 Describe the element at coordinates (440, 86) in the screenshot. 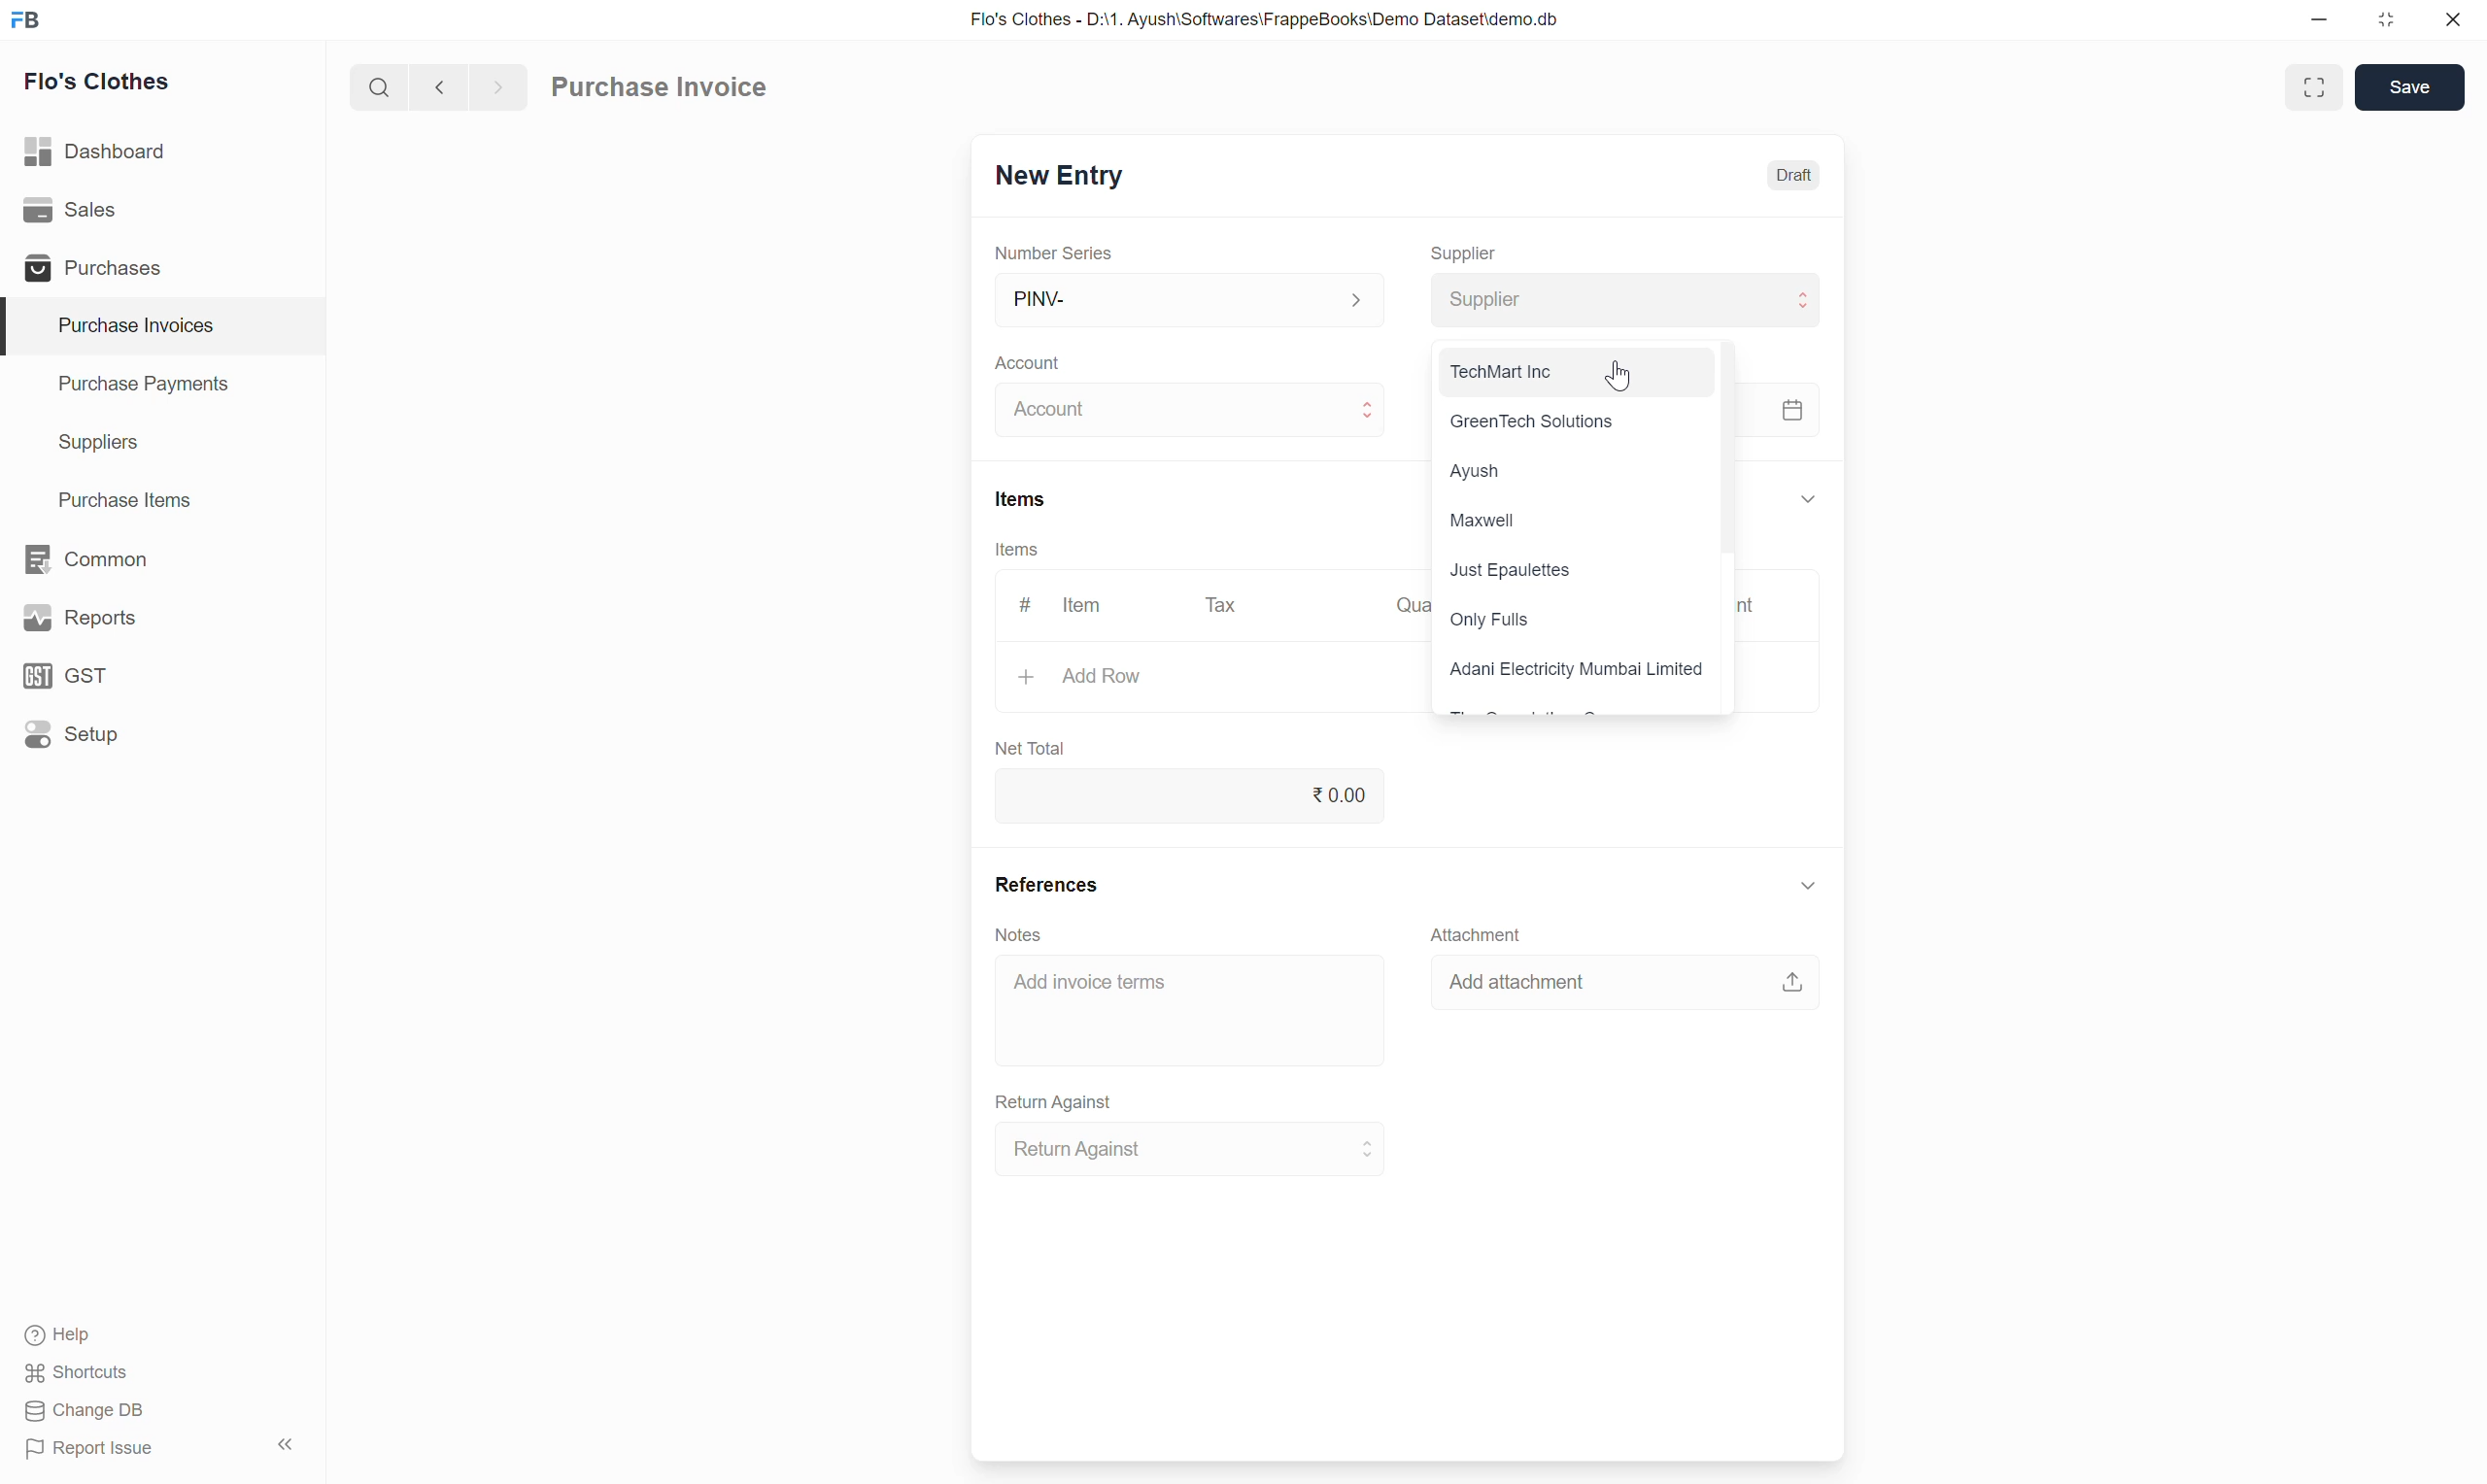

I see `Previous` at that location.